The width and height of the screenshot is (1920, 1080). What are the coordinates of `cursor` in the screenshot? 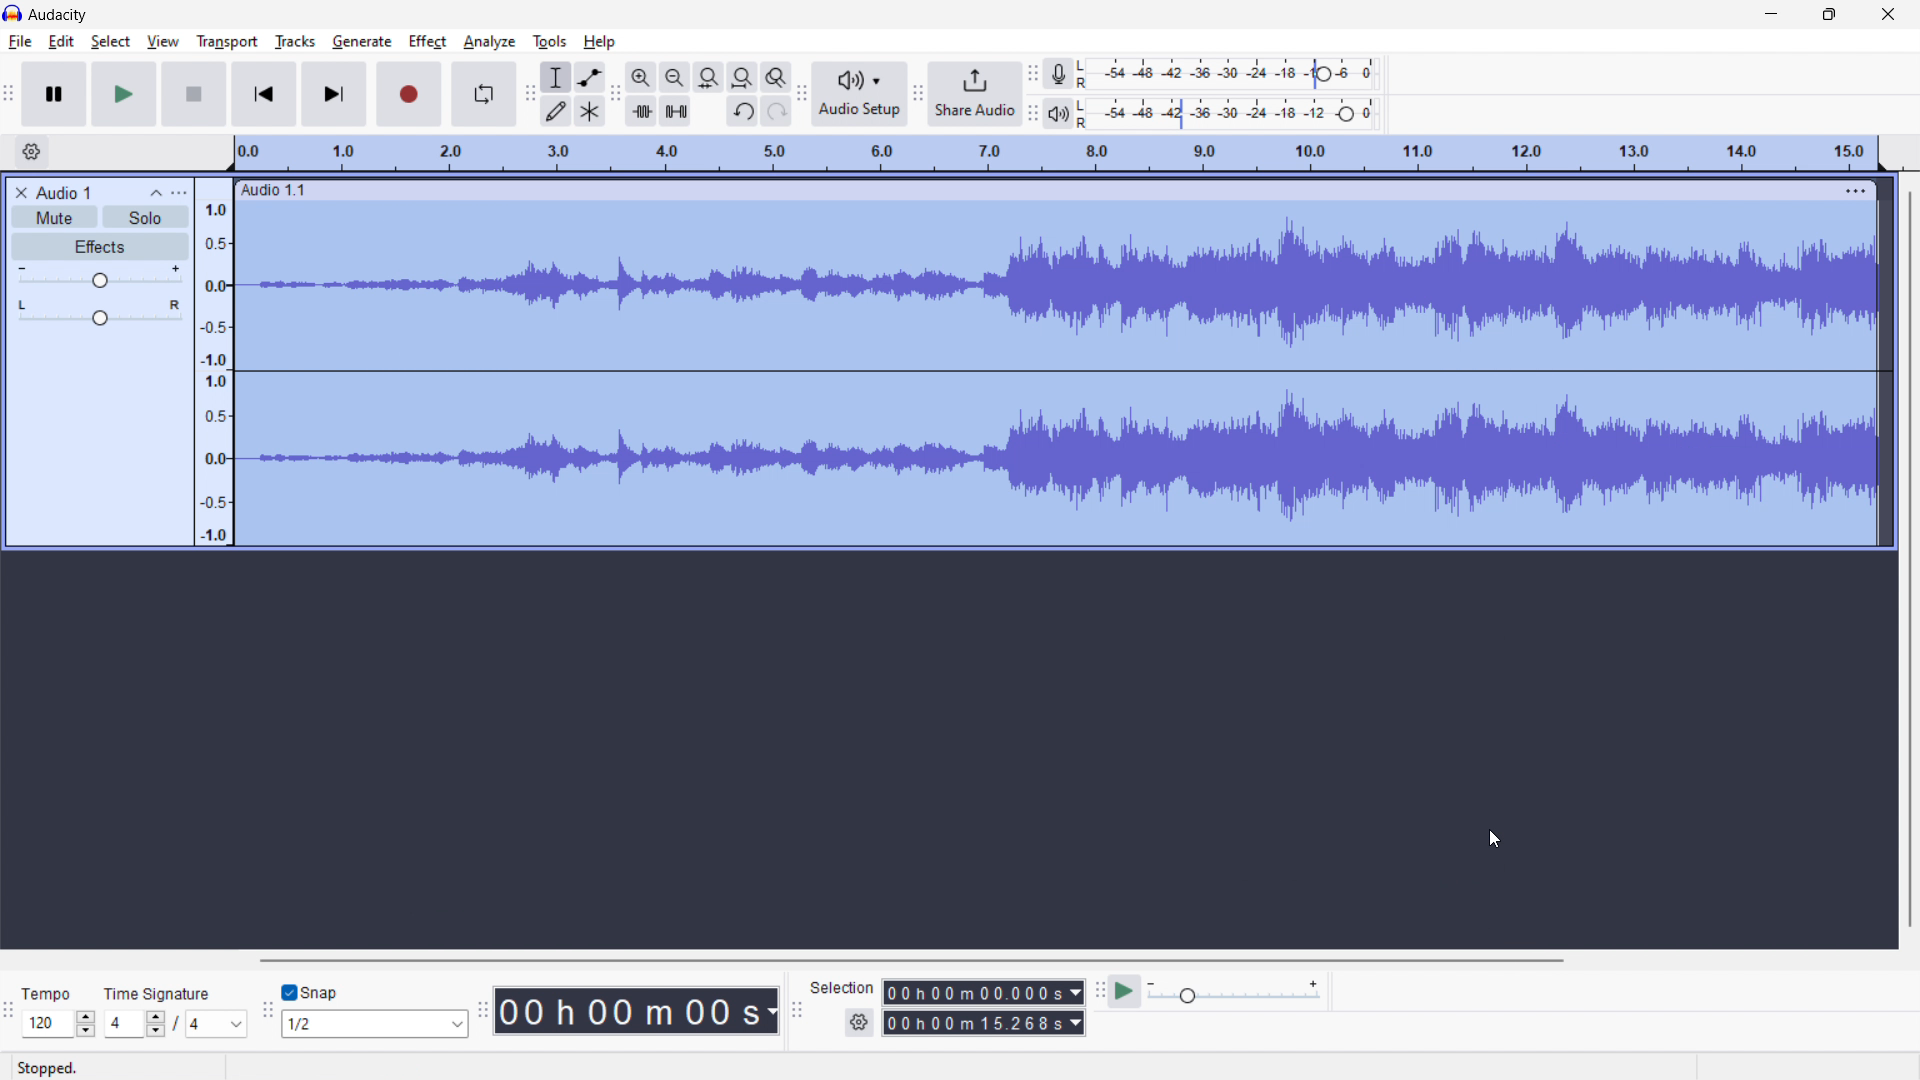 It's located at (446, 41).